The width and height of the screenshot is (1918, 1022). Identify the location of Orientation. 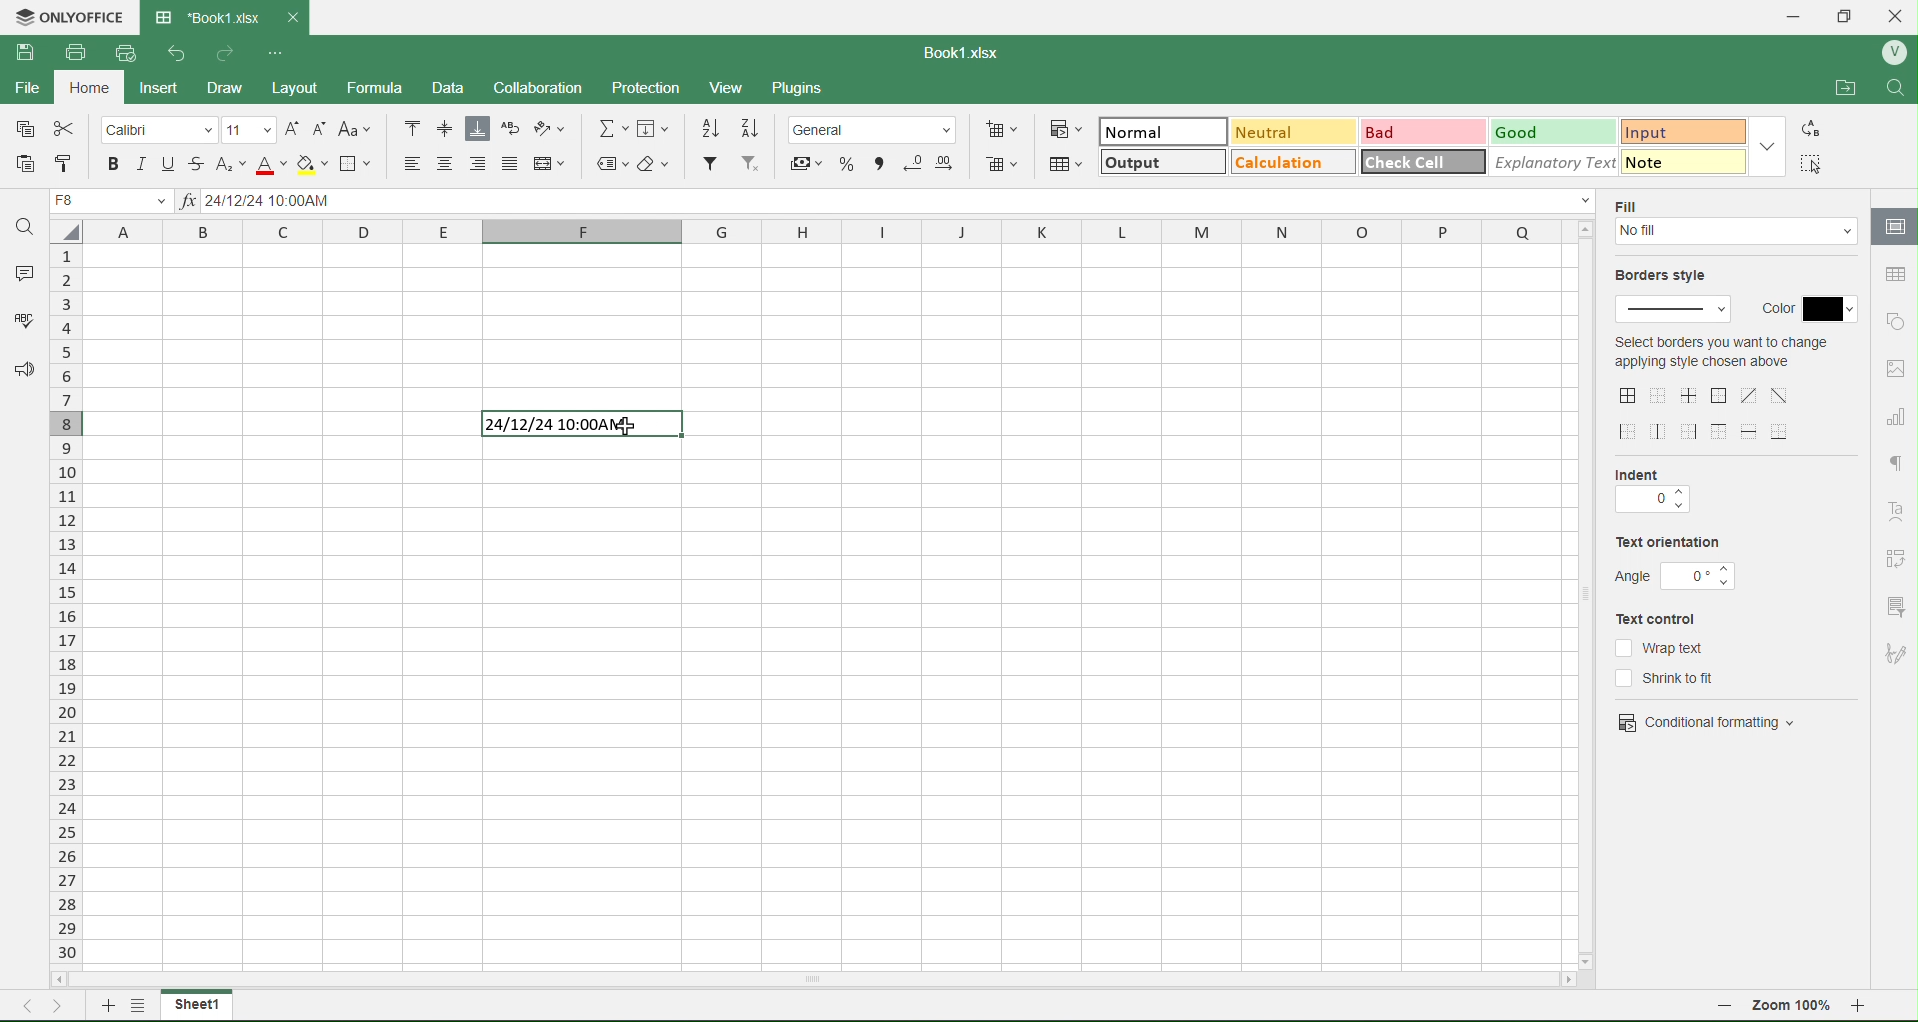
(557, 130).